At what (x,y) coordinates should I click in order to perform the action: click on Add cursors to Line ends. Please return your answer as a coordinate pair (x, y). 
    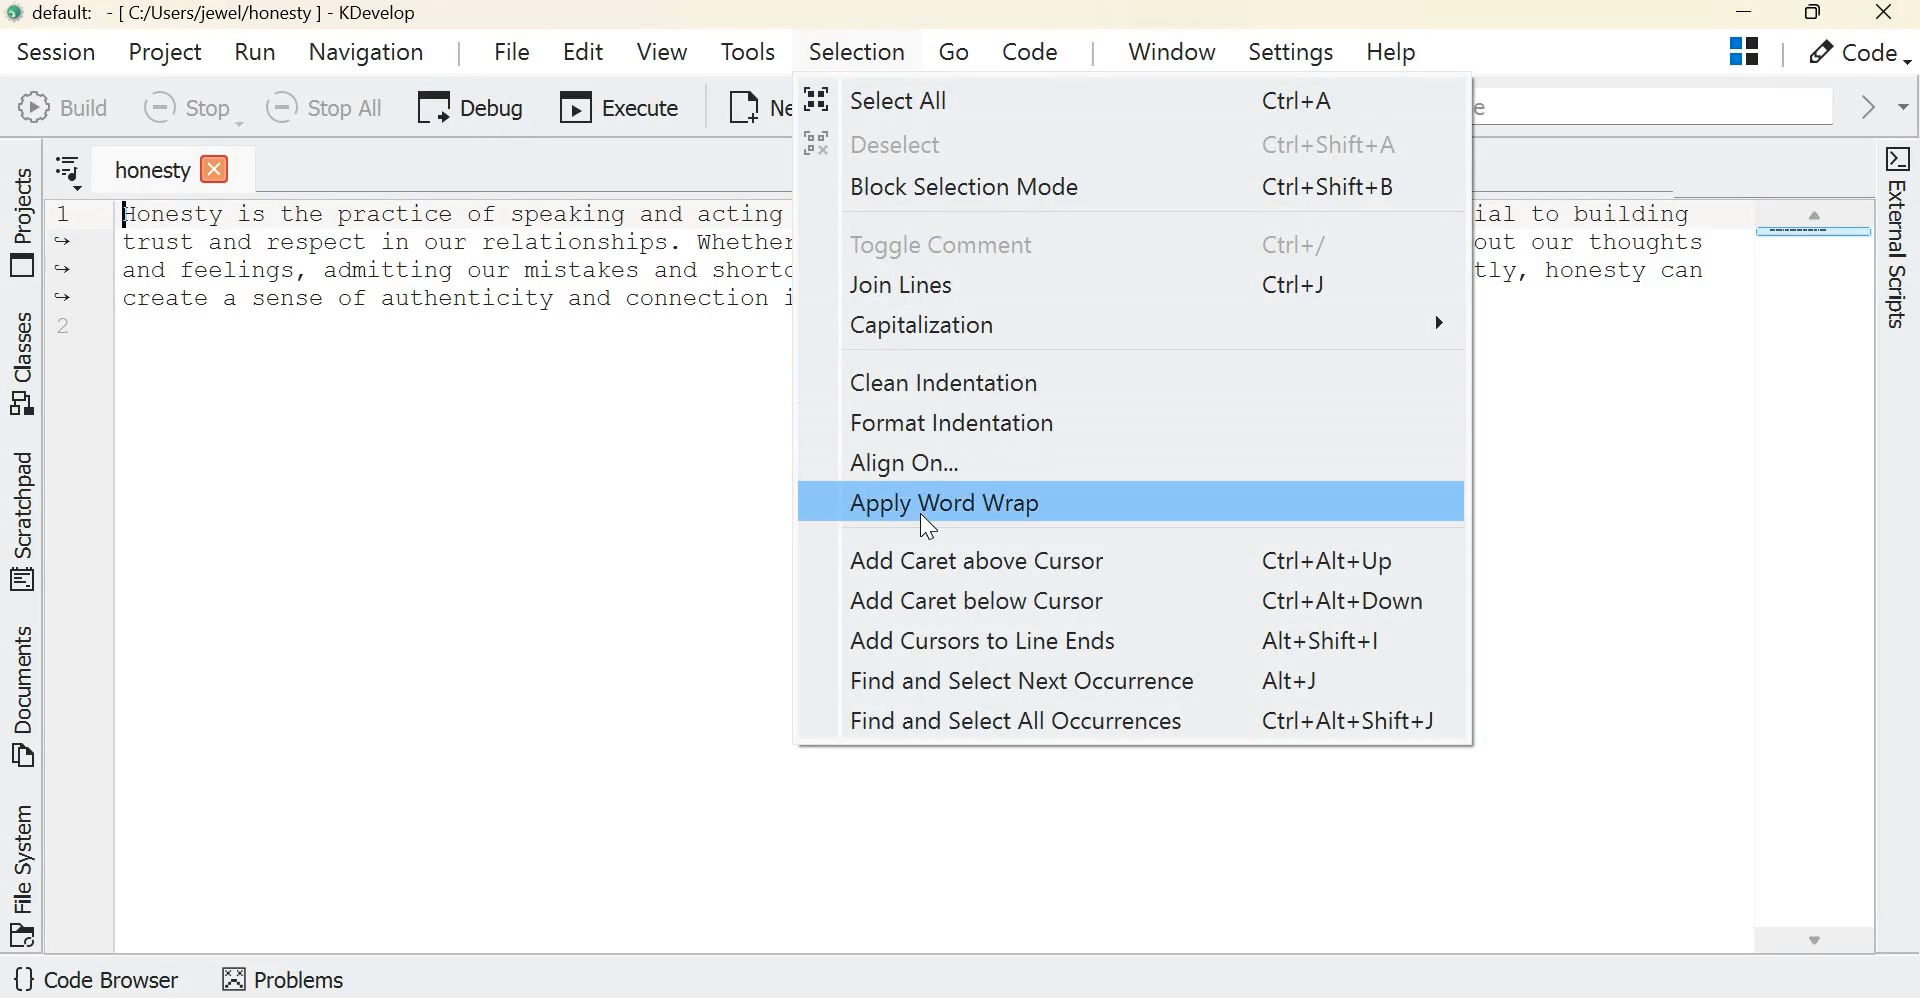
    Looking at the image, I should click on (1120, 641).